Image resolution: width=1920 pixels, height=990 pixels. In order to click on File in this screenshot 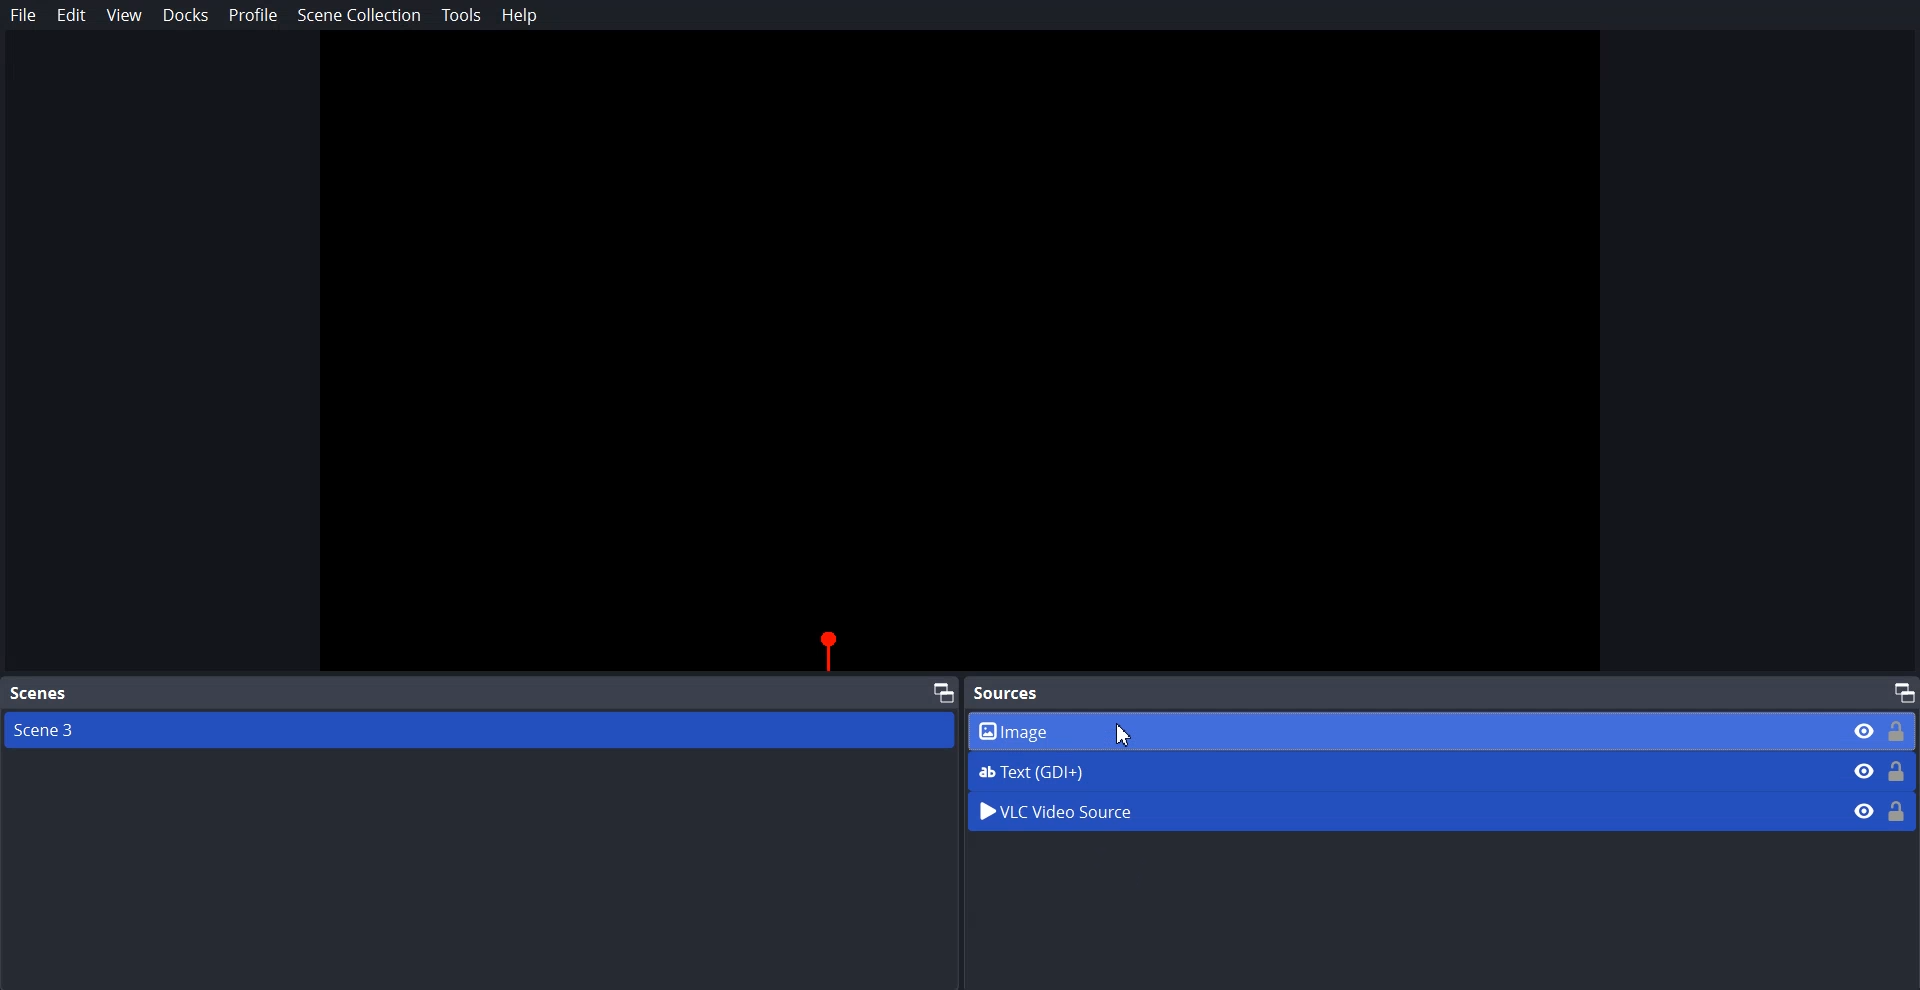, I will do `click(24, 15)`.